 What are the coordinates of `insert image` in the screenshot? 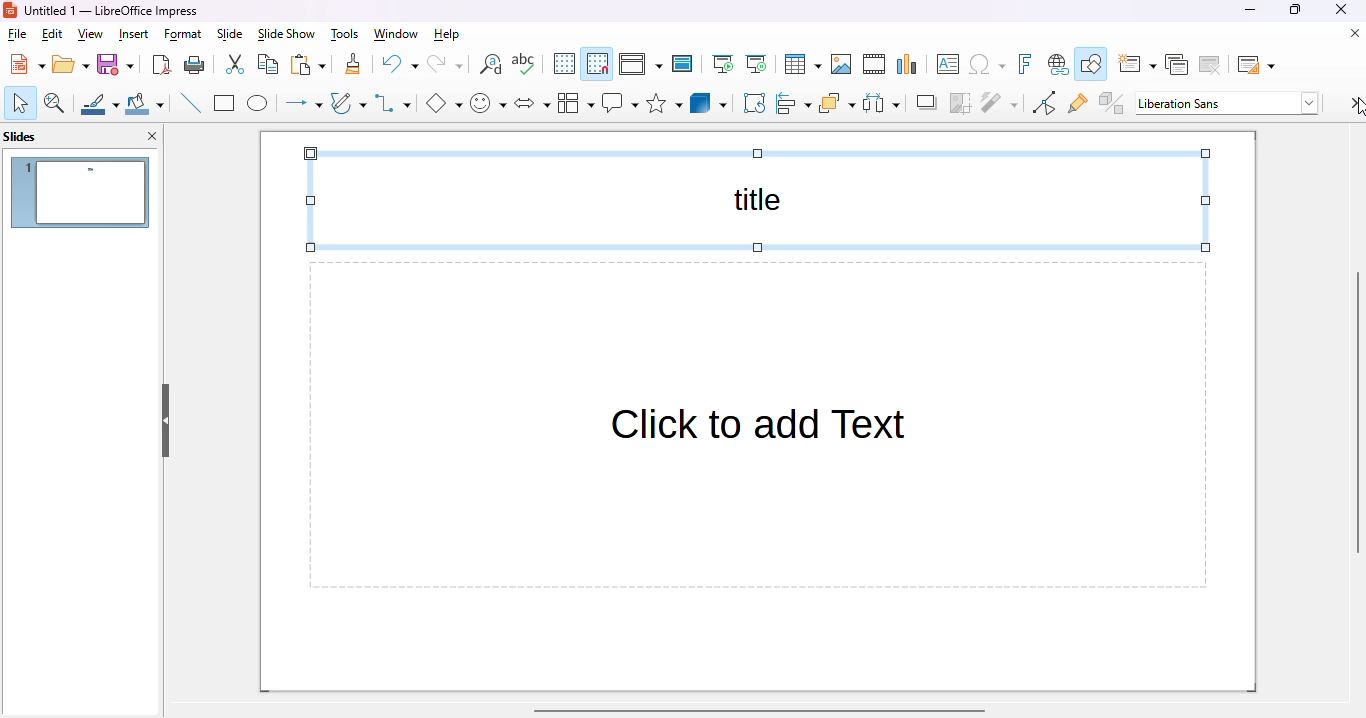 It's located at (841, 64).